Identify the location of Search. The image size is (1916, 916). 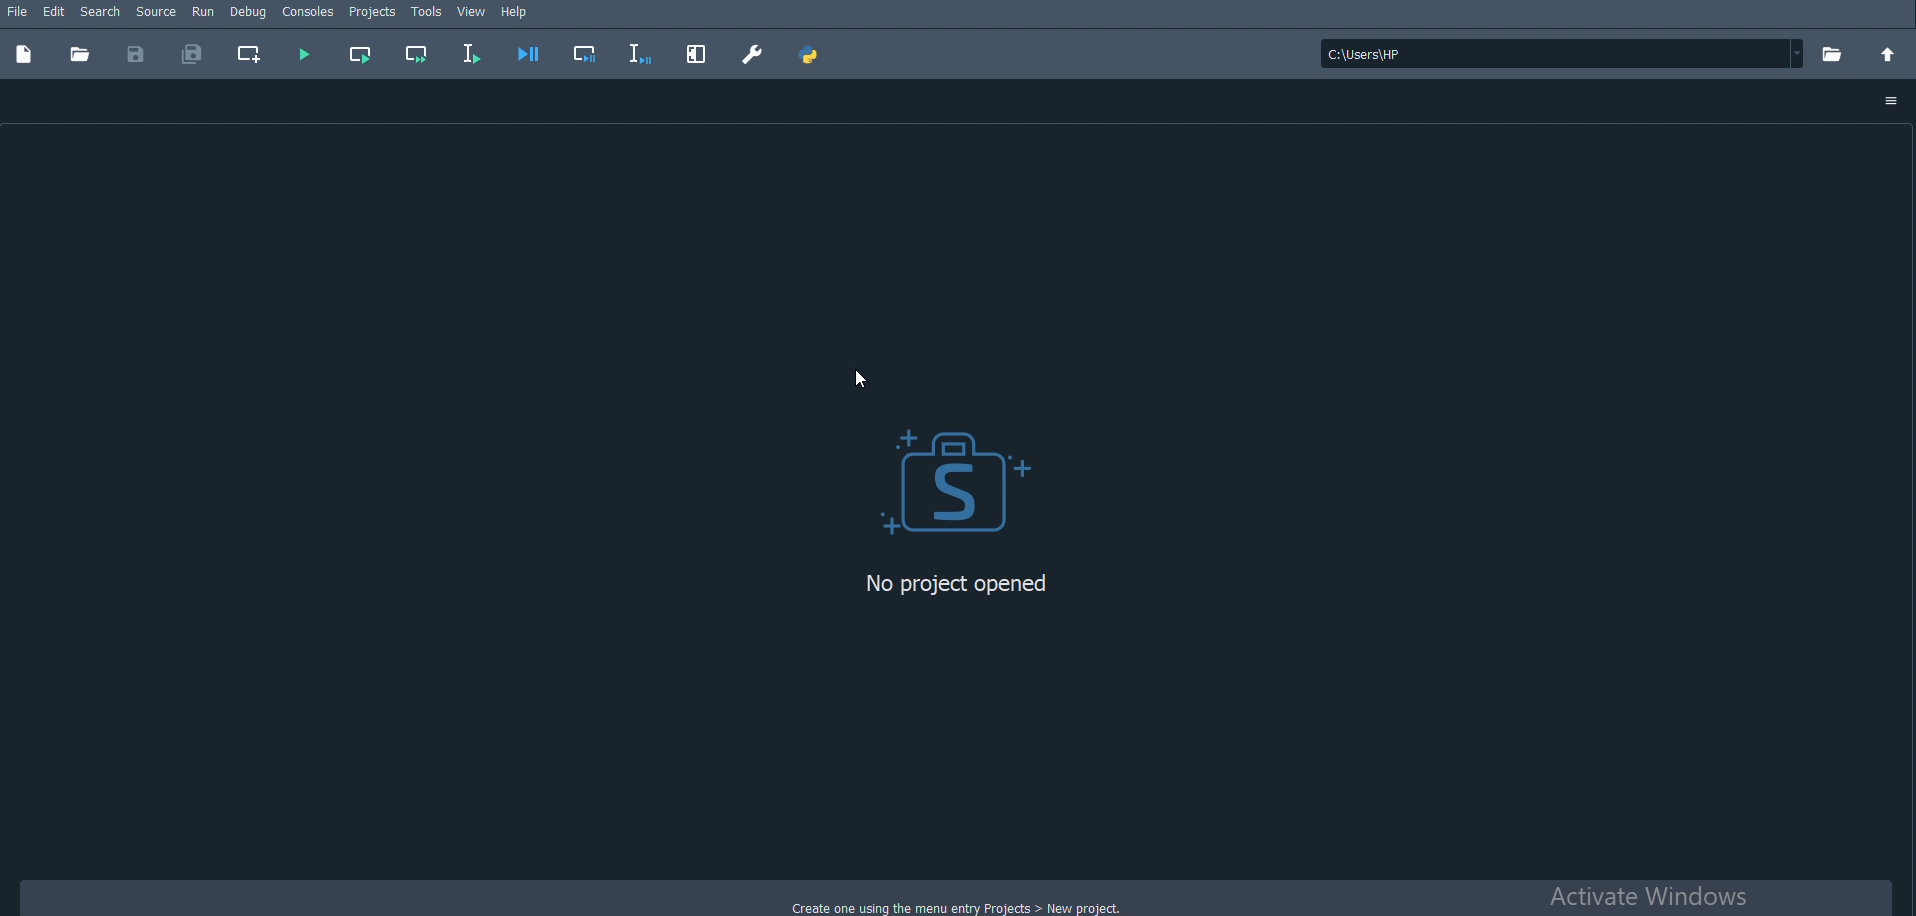
(100, 11).